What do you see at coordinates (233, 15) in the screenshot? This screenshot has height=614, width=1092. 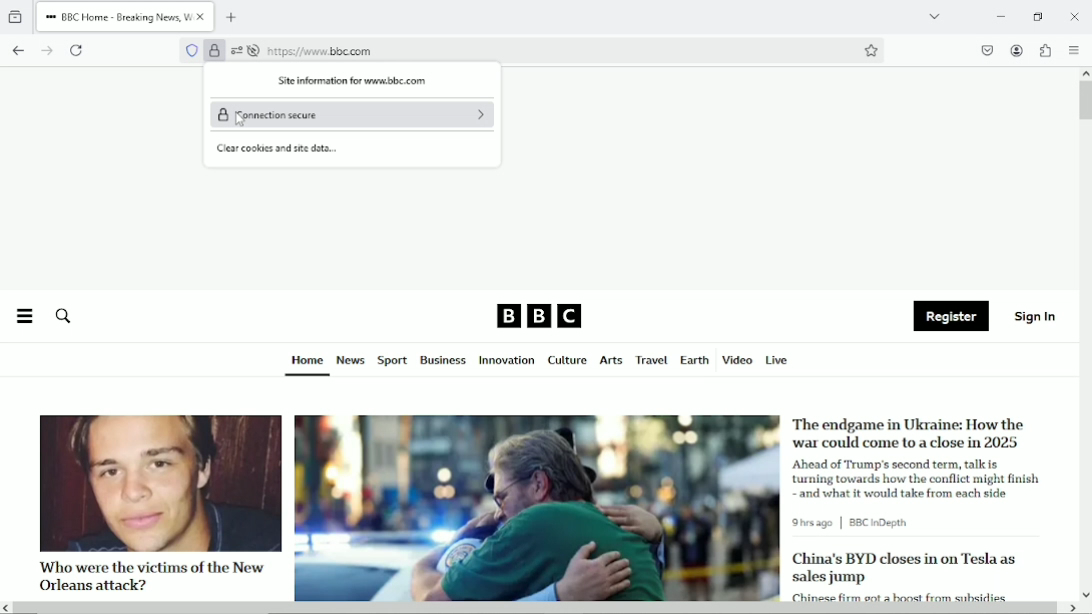 I see `New tab` at bounding box center [233, 15].